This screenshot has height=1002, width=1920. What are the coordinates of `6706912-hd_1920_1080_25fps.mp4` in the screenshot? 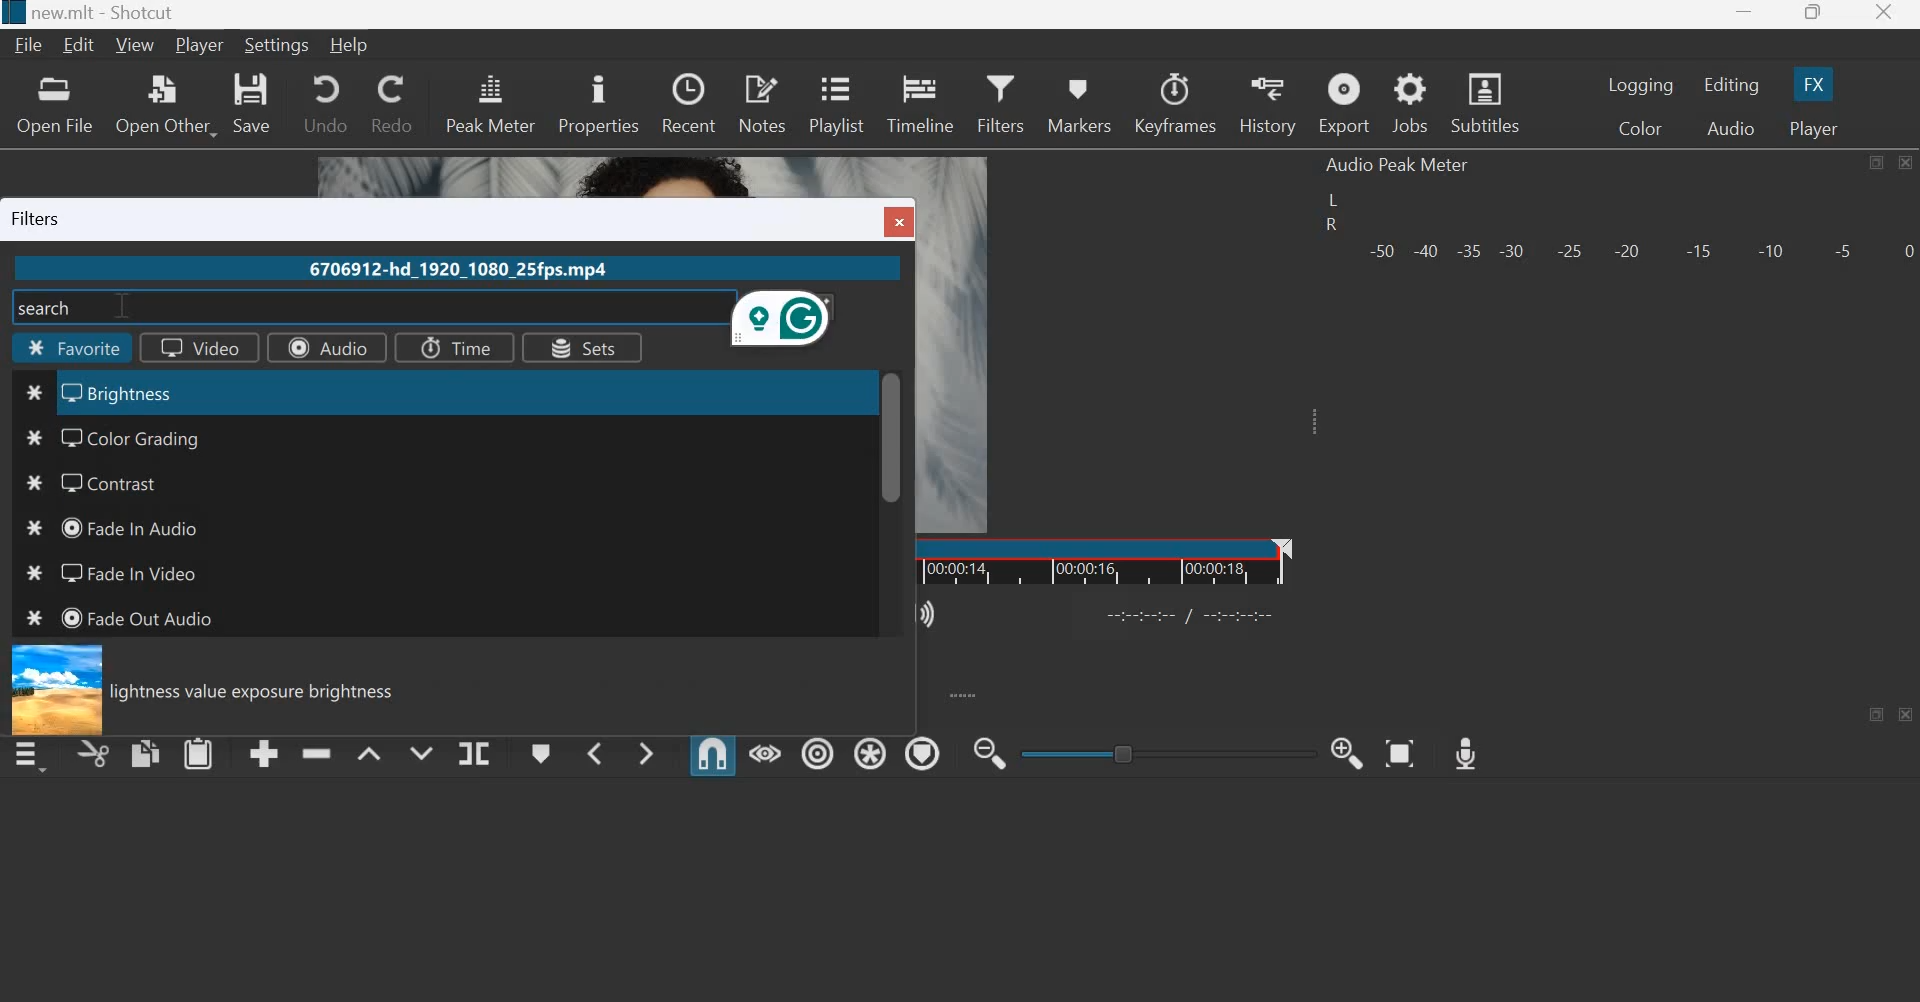 It's located at (454, 271).